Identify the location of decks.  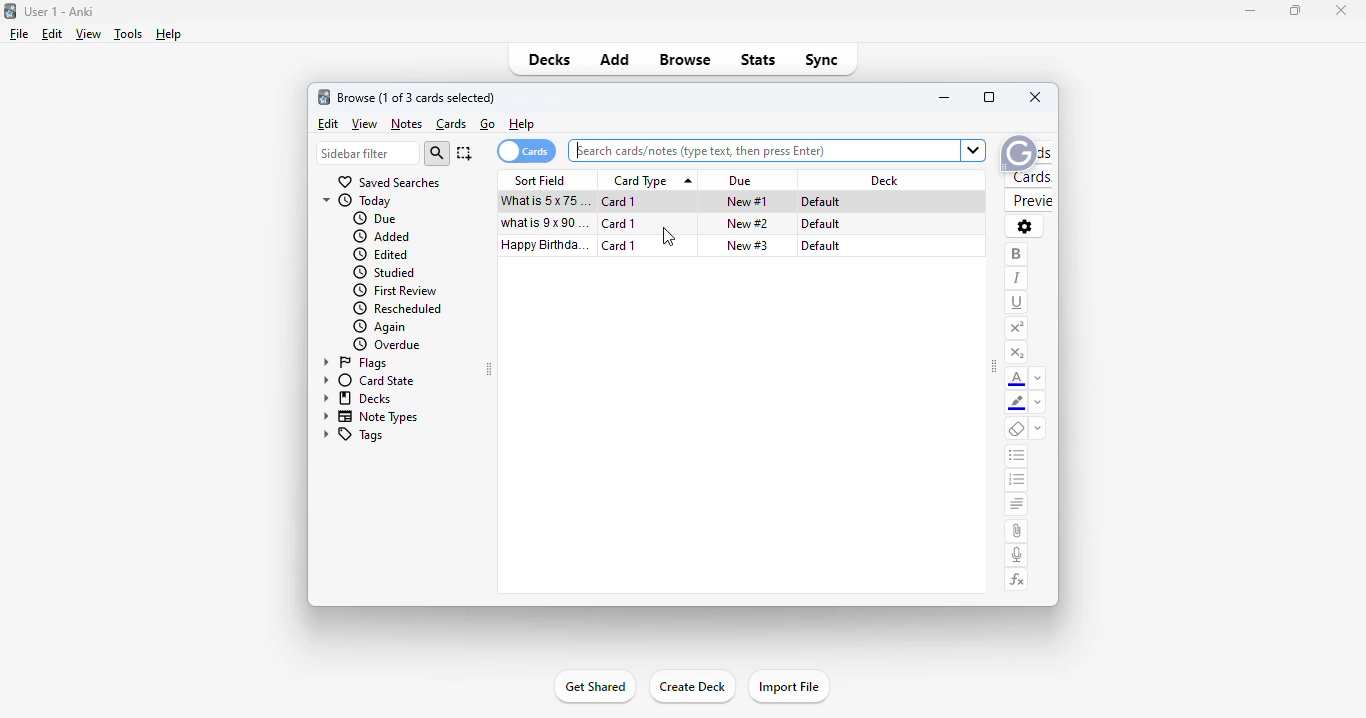
(355, 398).